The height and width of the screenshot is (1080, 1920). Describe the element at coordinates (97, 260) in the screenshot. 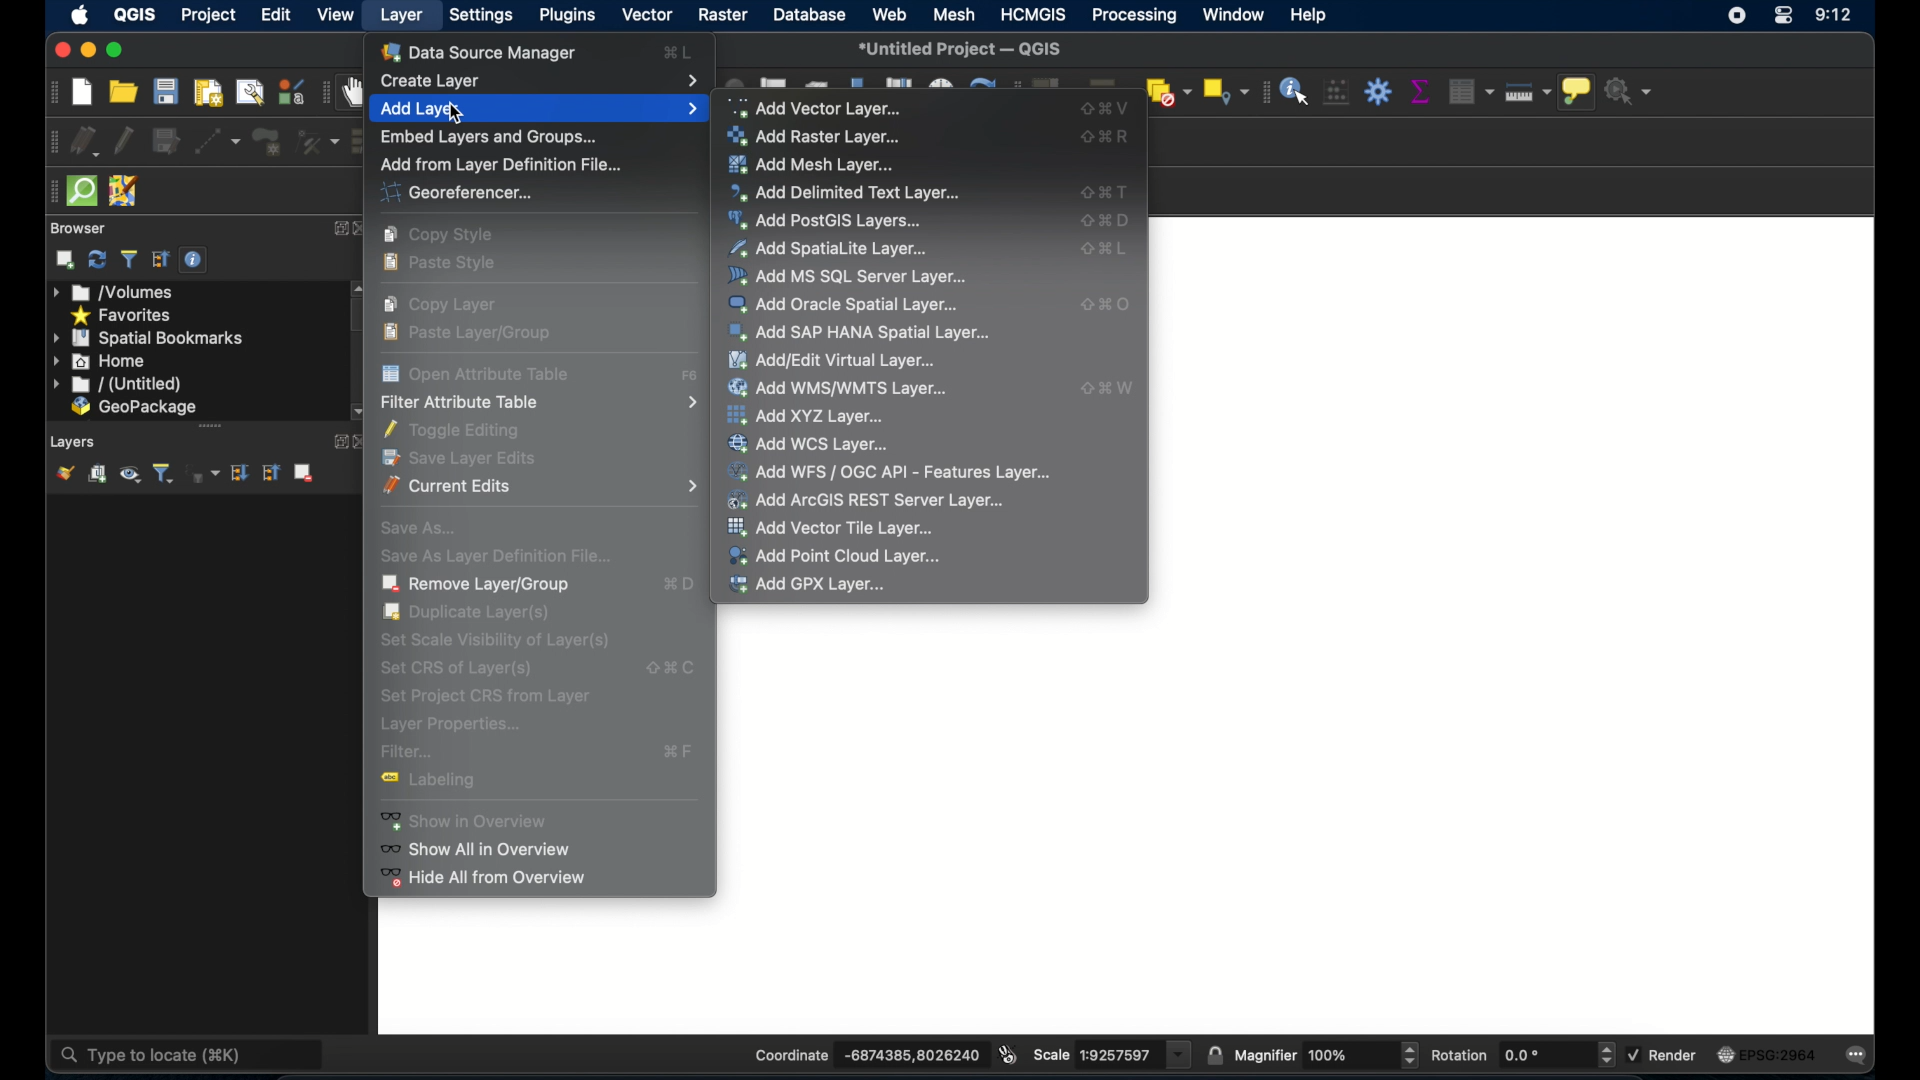

I see `refresh` at that location.